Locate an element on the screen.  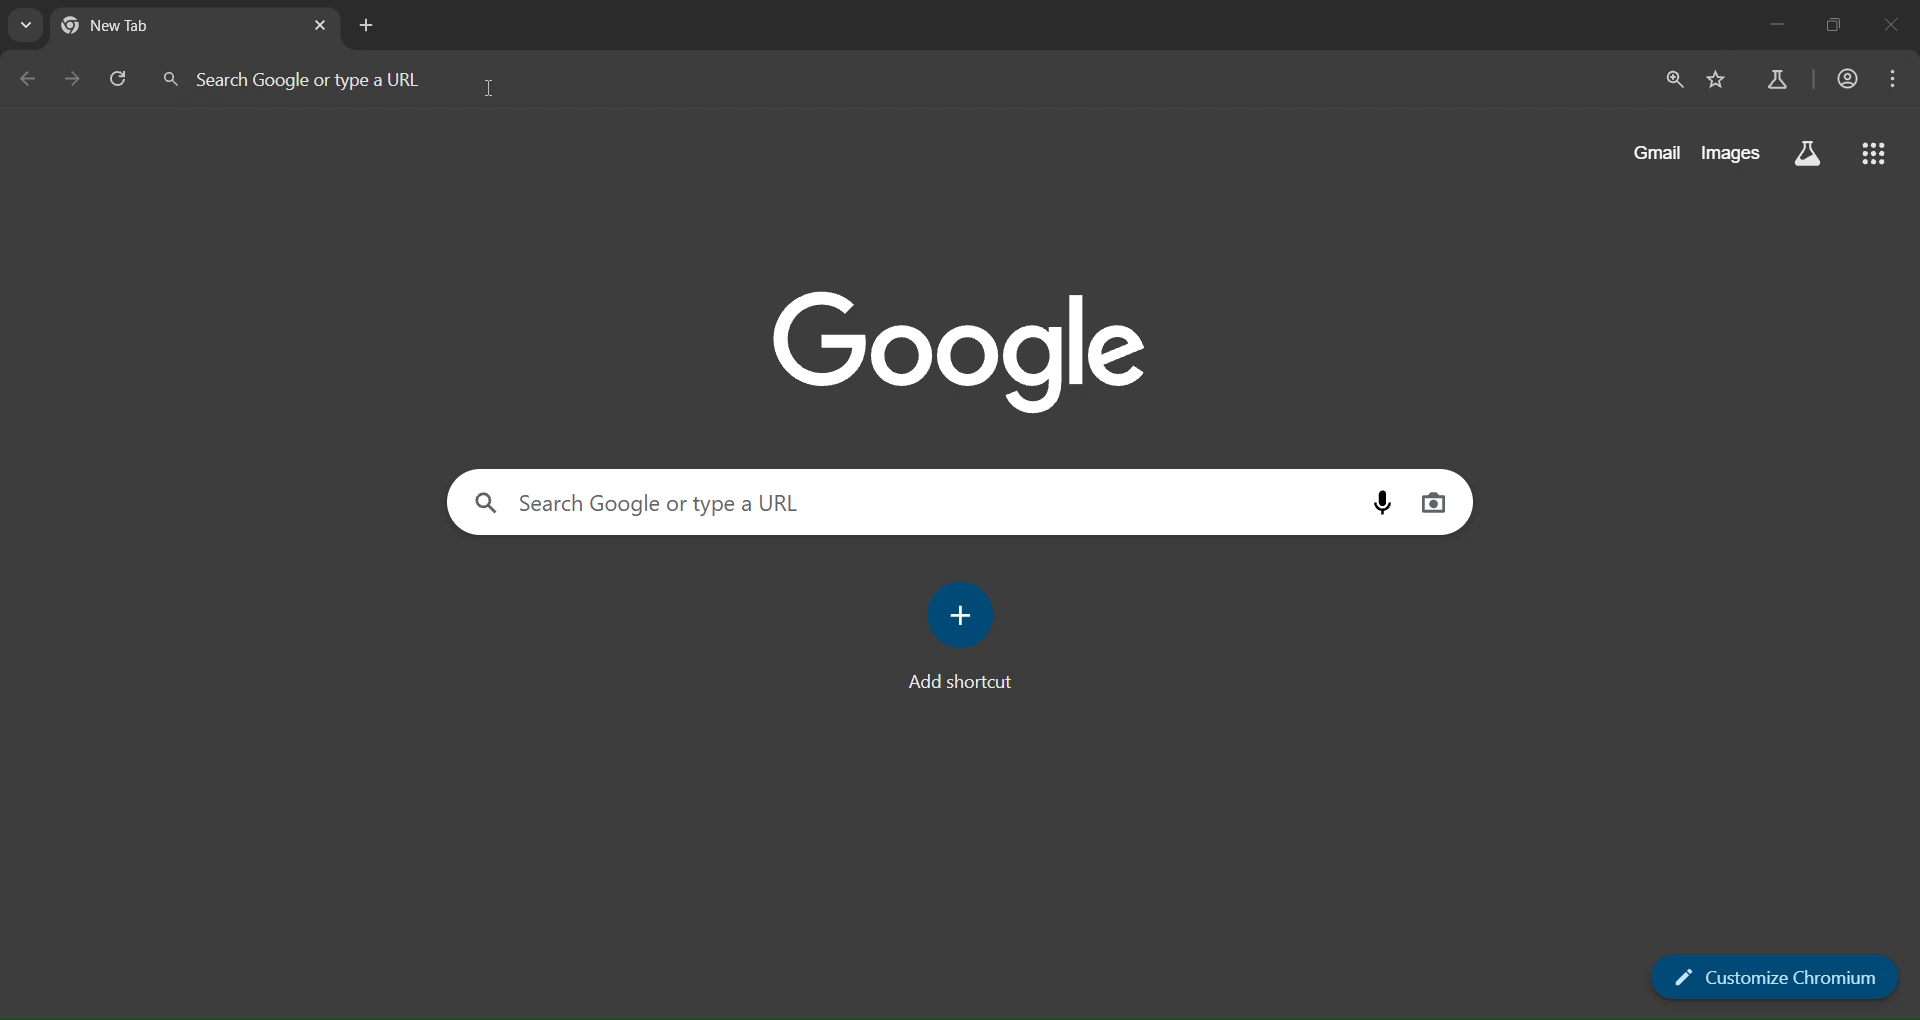
bookmark page is located at coordinates (1717, 82).